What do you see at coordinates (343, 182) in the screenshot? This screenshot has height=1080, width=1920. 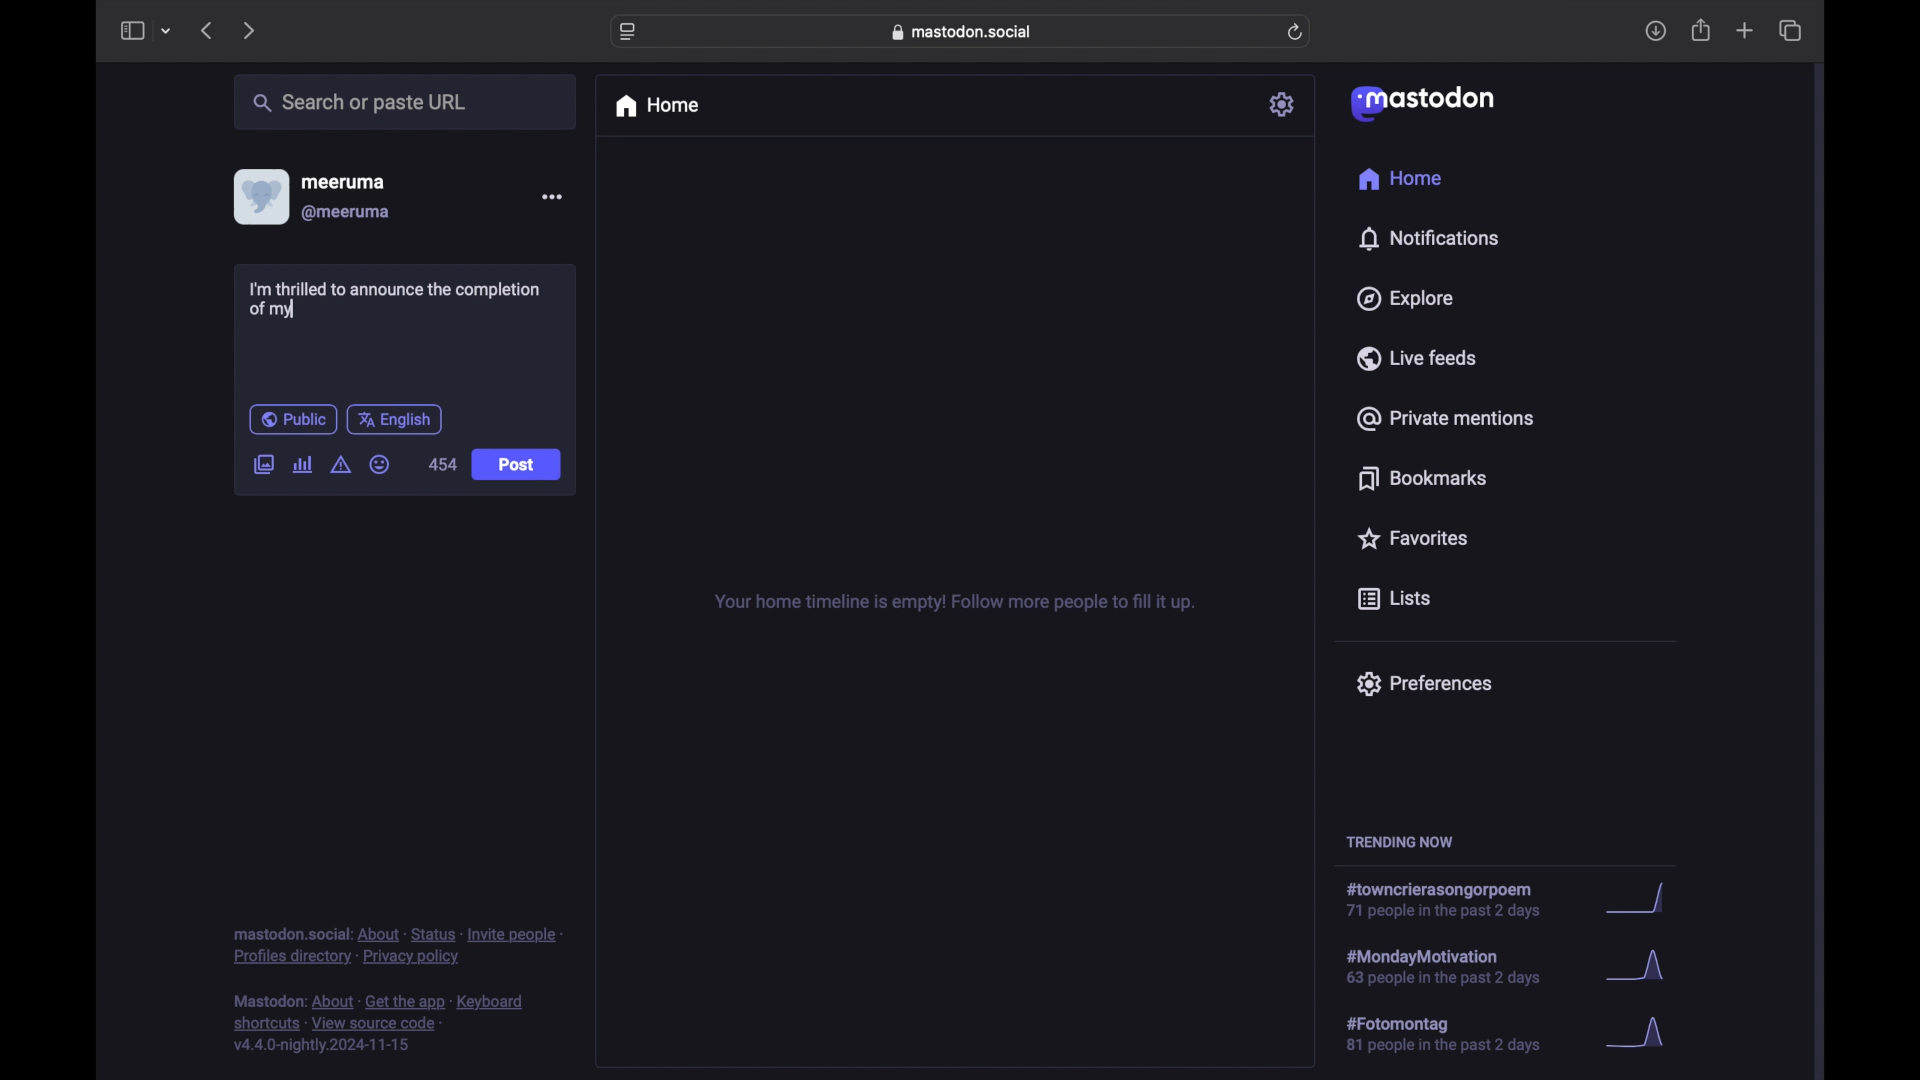 I see `meeruma` at bounding box center [343, 182].